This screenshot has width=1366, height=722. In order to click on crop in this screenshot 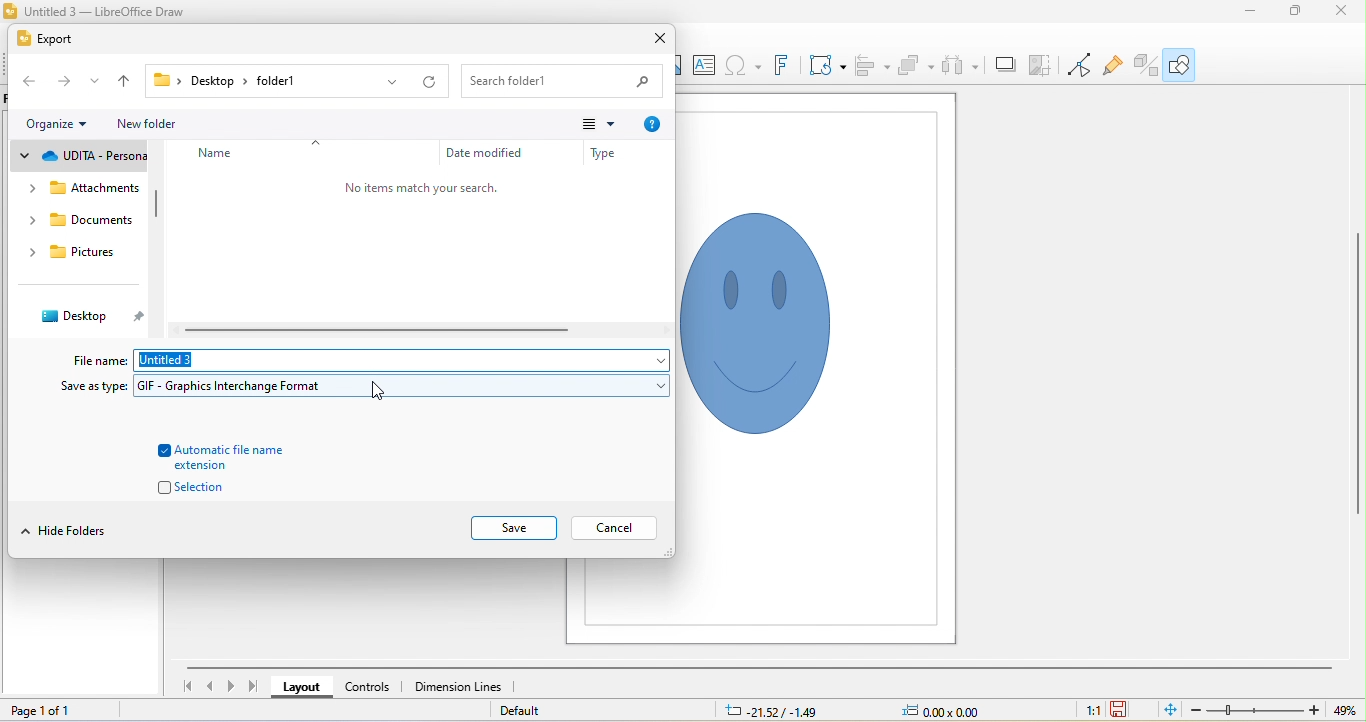, I will do `click(1042, 65)`.